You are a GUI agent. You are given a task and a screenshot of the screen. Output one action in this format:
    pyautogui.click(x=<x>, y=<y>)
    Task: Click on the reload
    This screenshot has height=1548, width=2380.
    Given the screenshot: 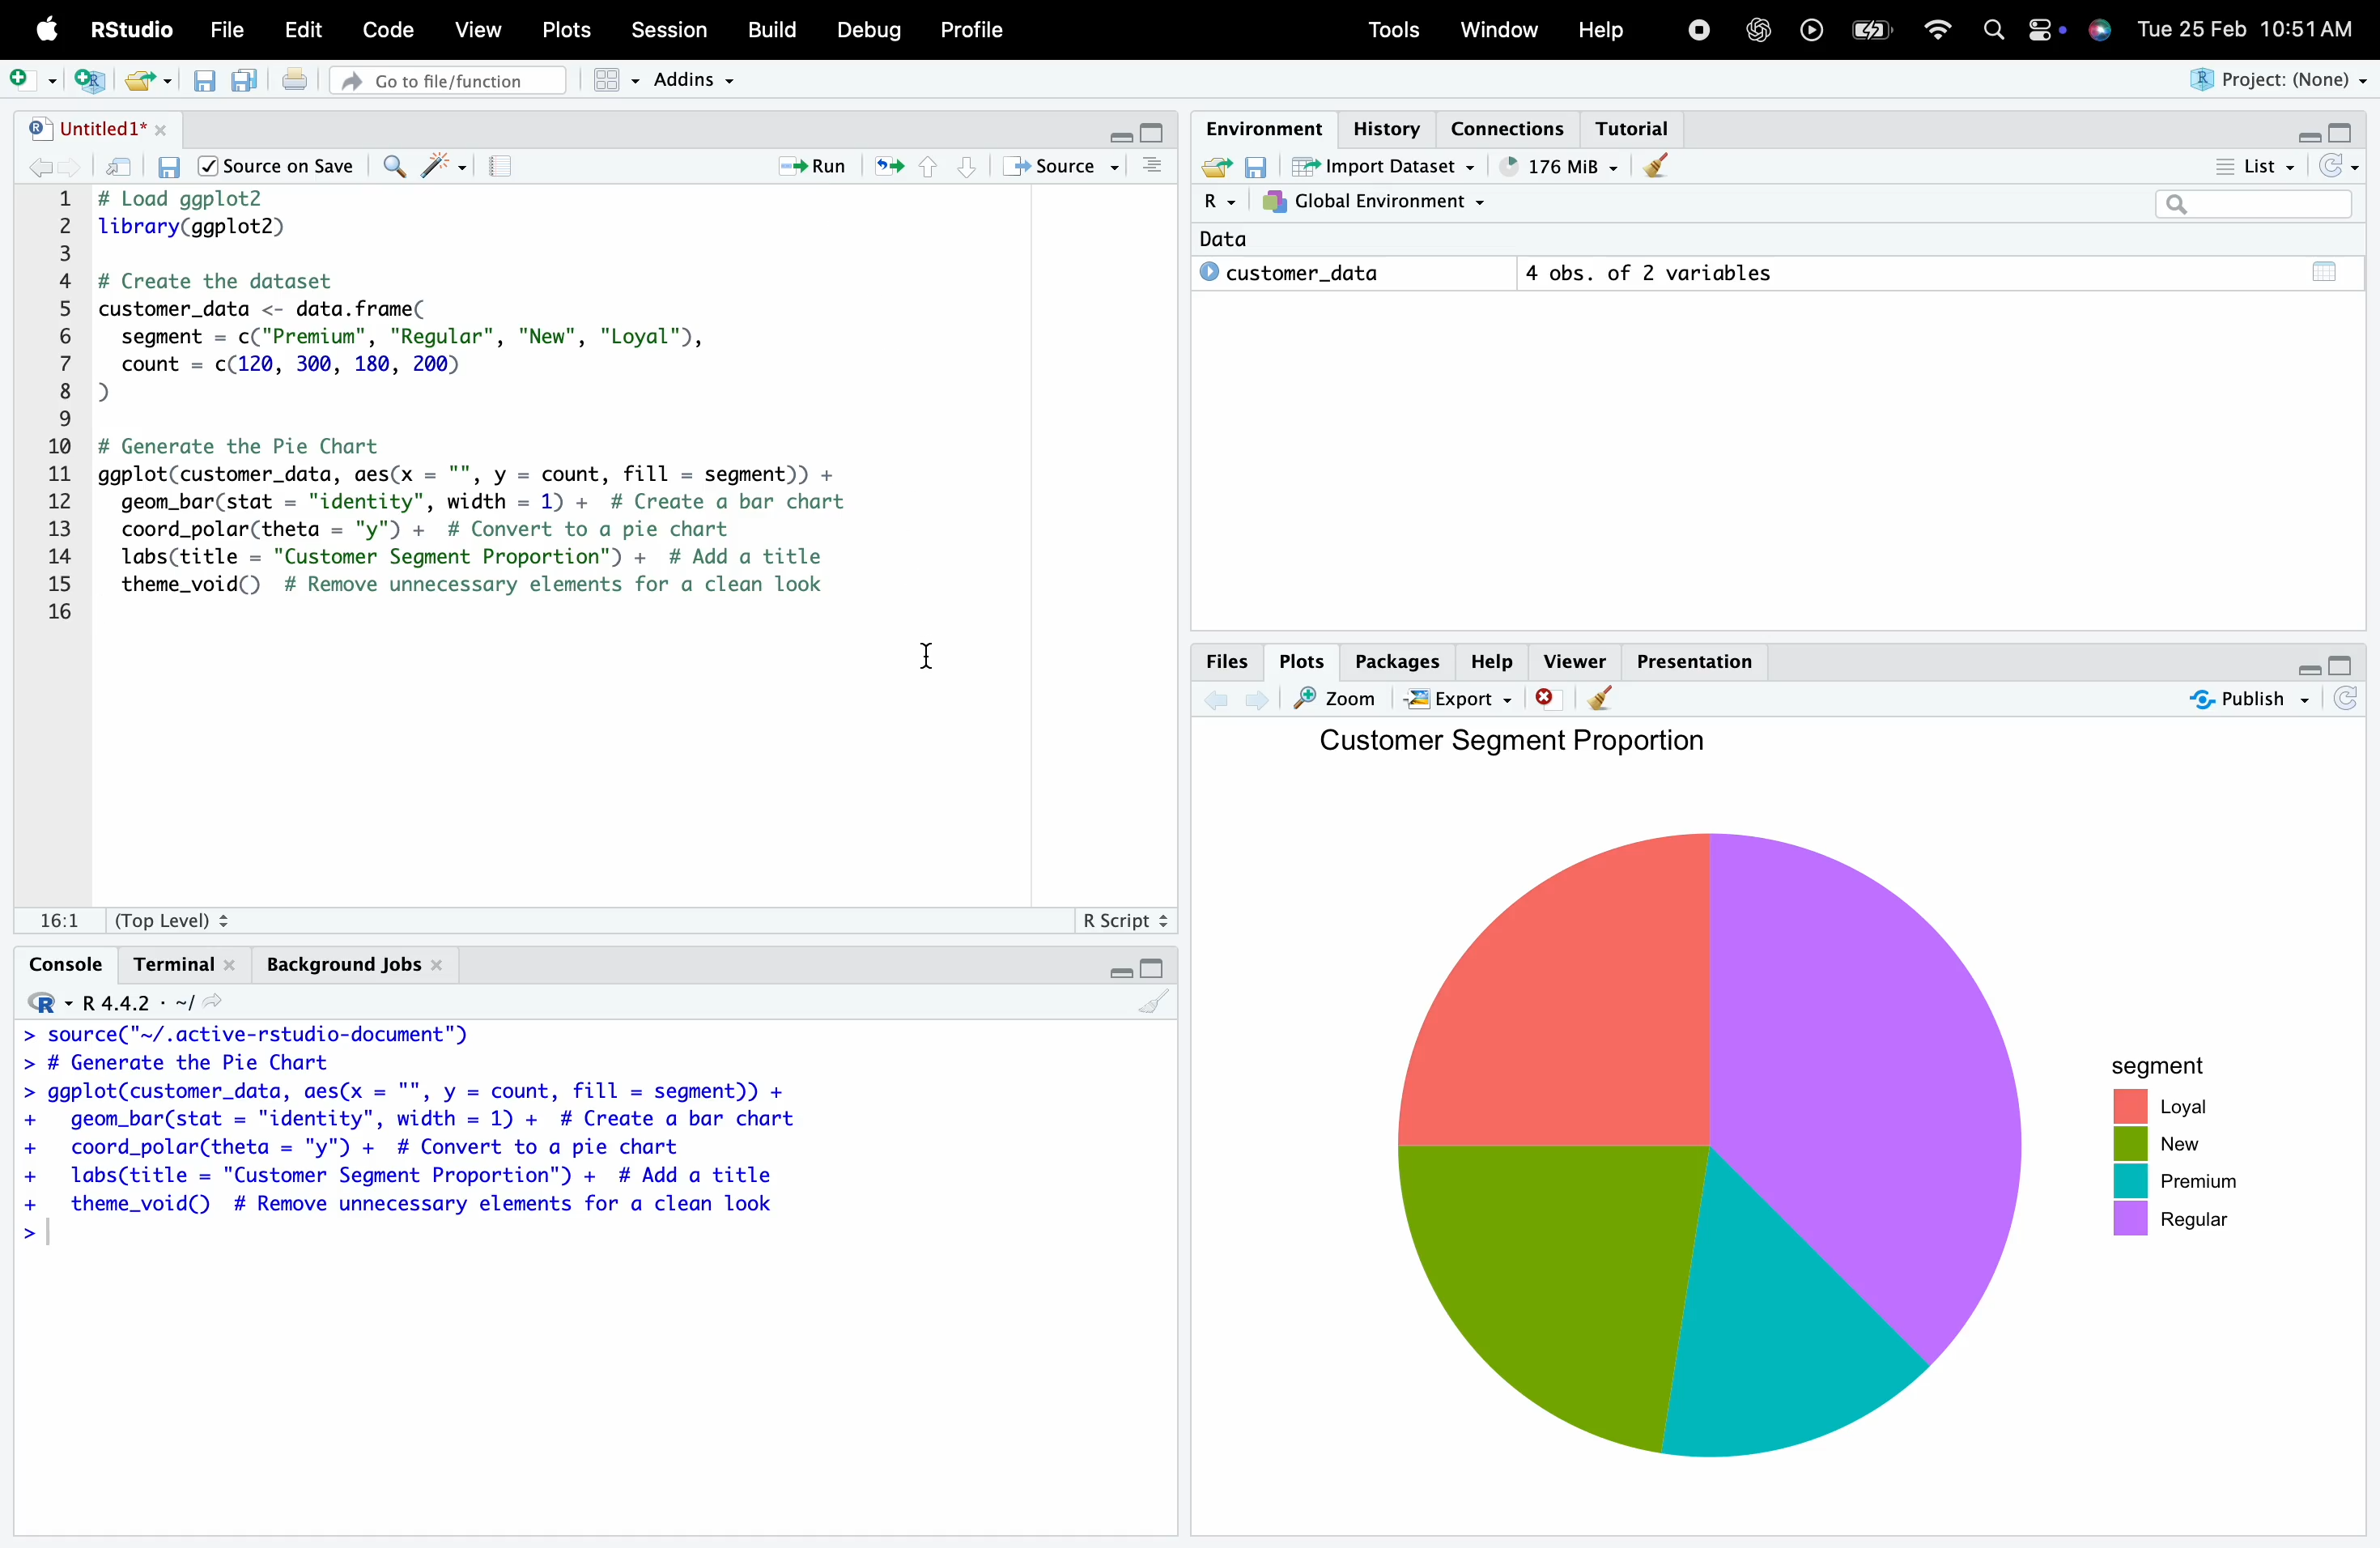 What is the action you would take?
    pyautogui.click(x=2343, y=701)
    